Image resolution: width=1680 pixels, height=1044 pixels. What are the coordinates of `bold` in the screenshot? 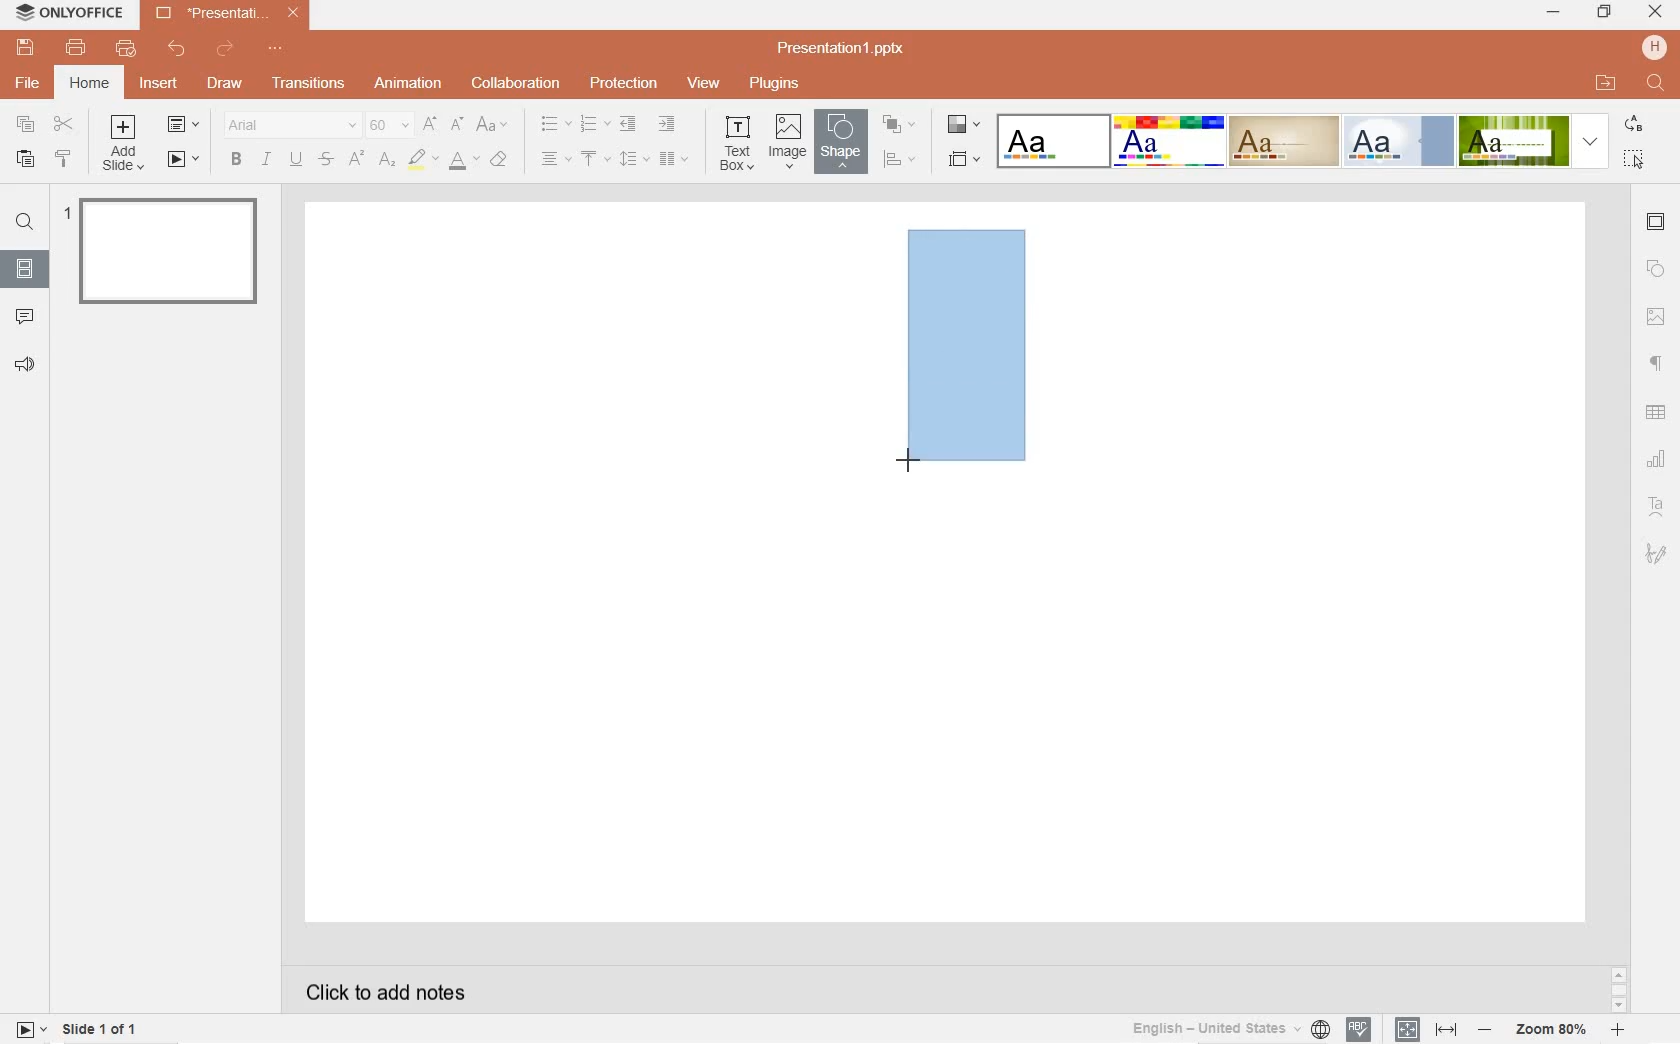 It's located at (235, 159).